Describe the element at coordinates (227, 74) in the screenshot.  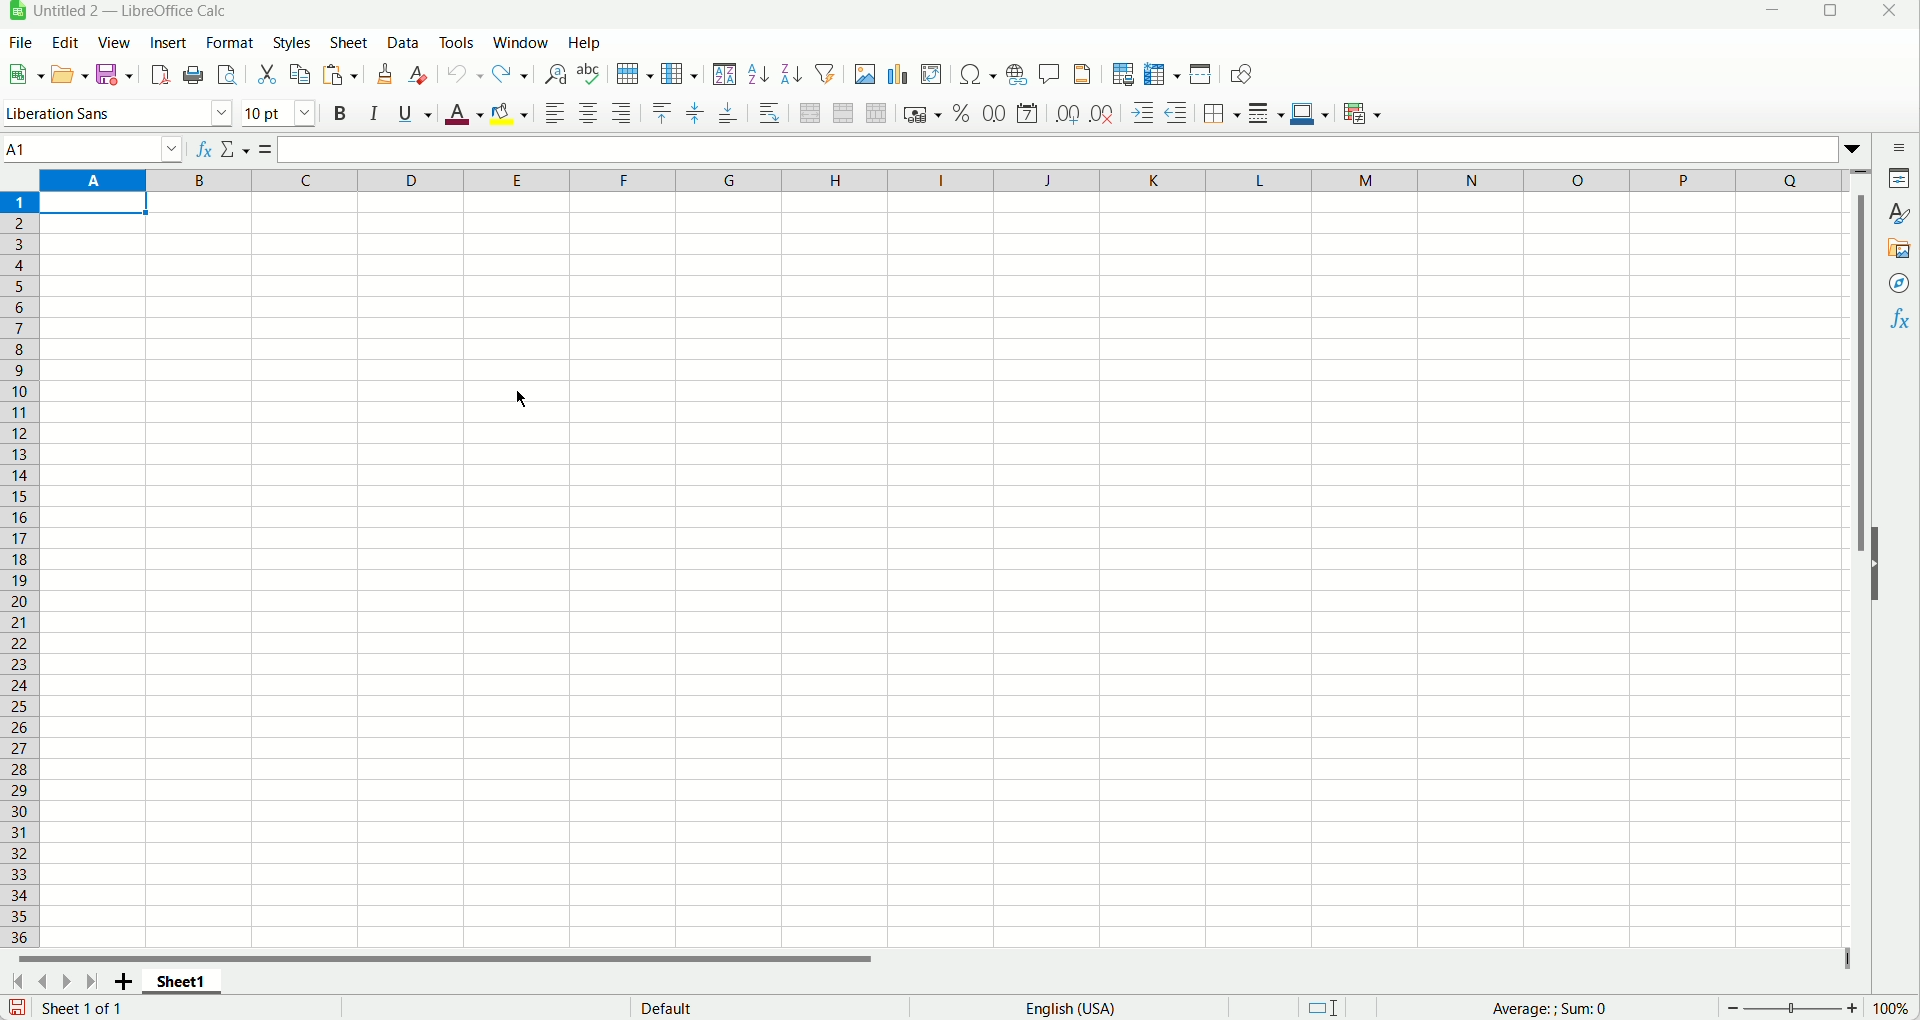
I see `Toggle print preview` at that location.